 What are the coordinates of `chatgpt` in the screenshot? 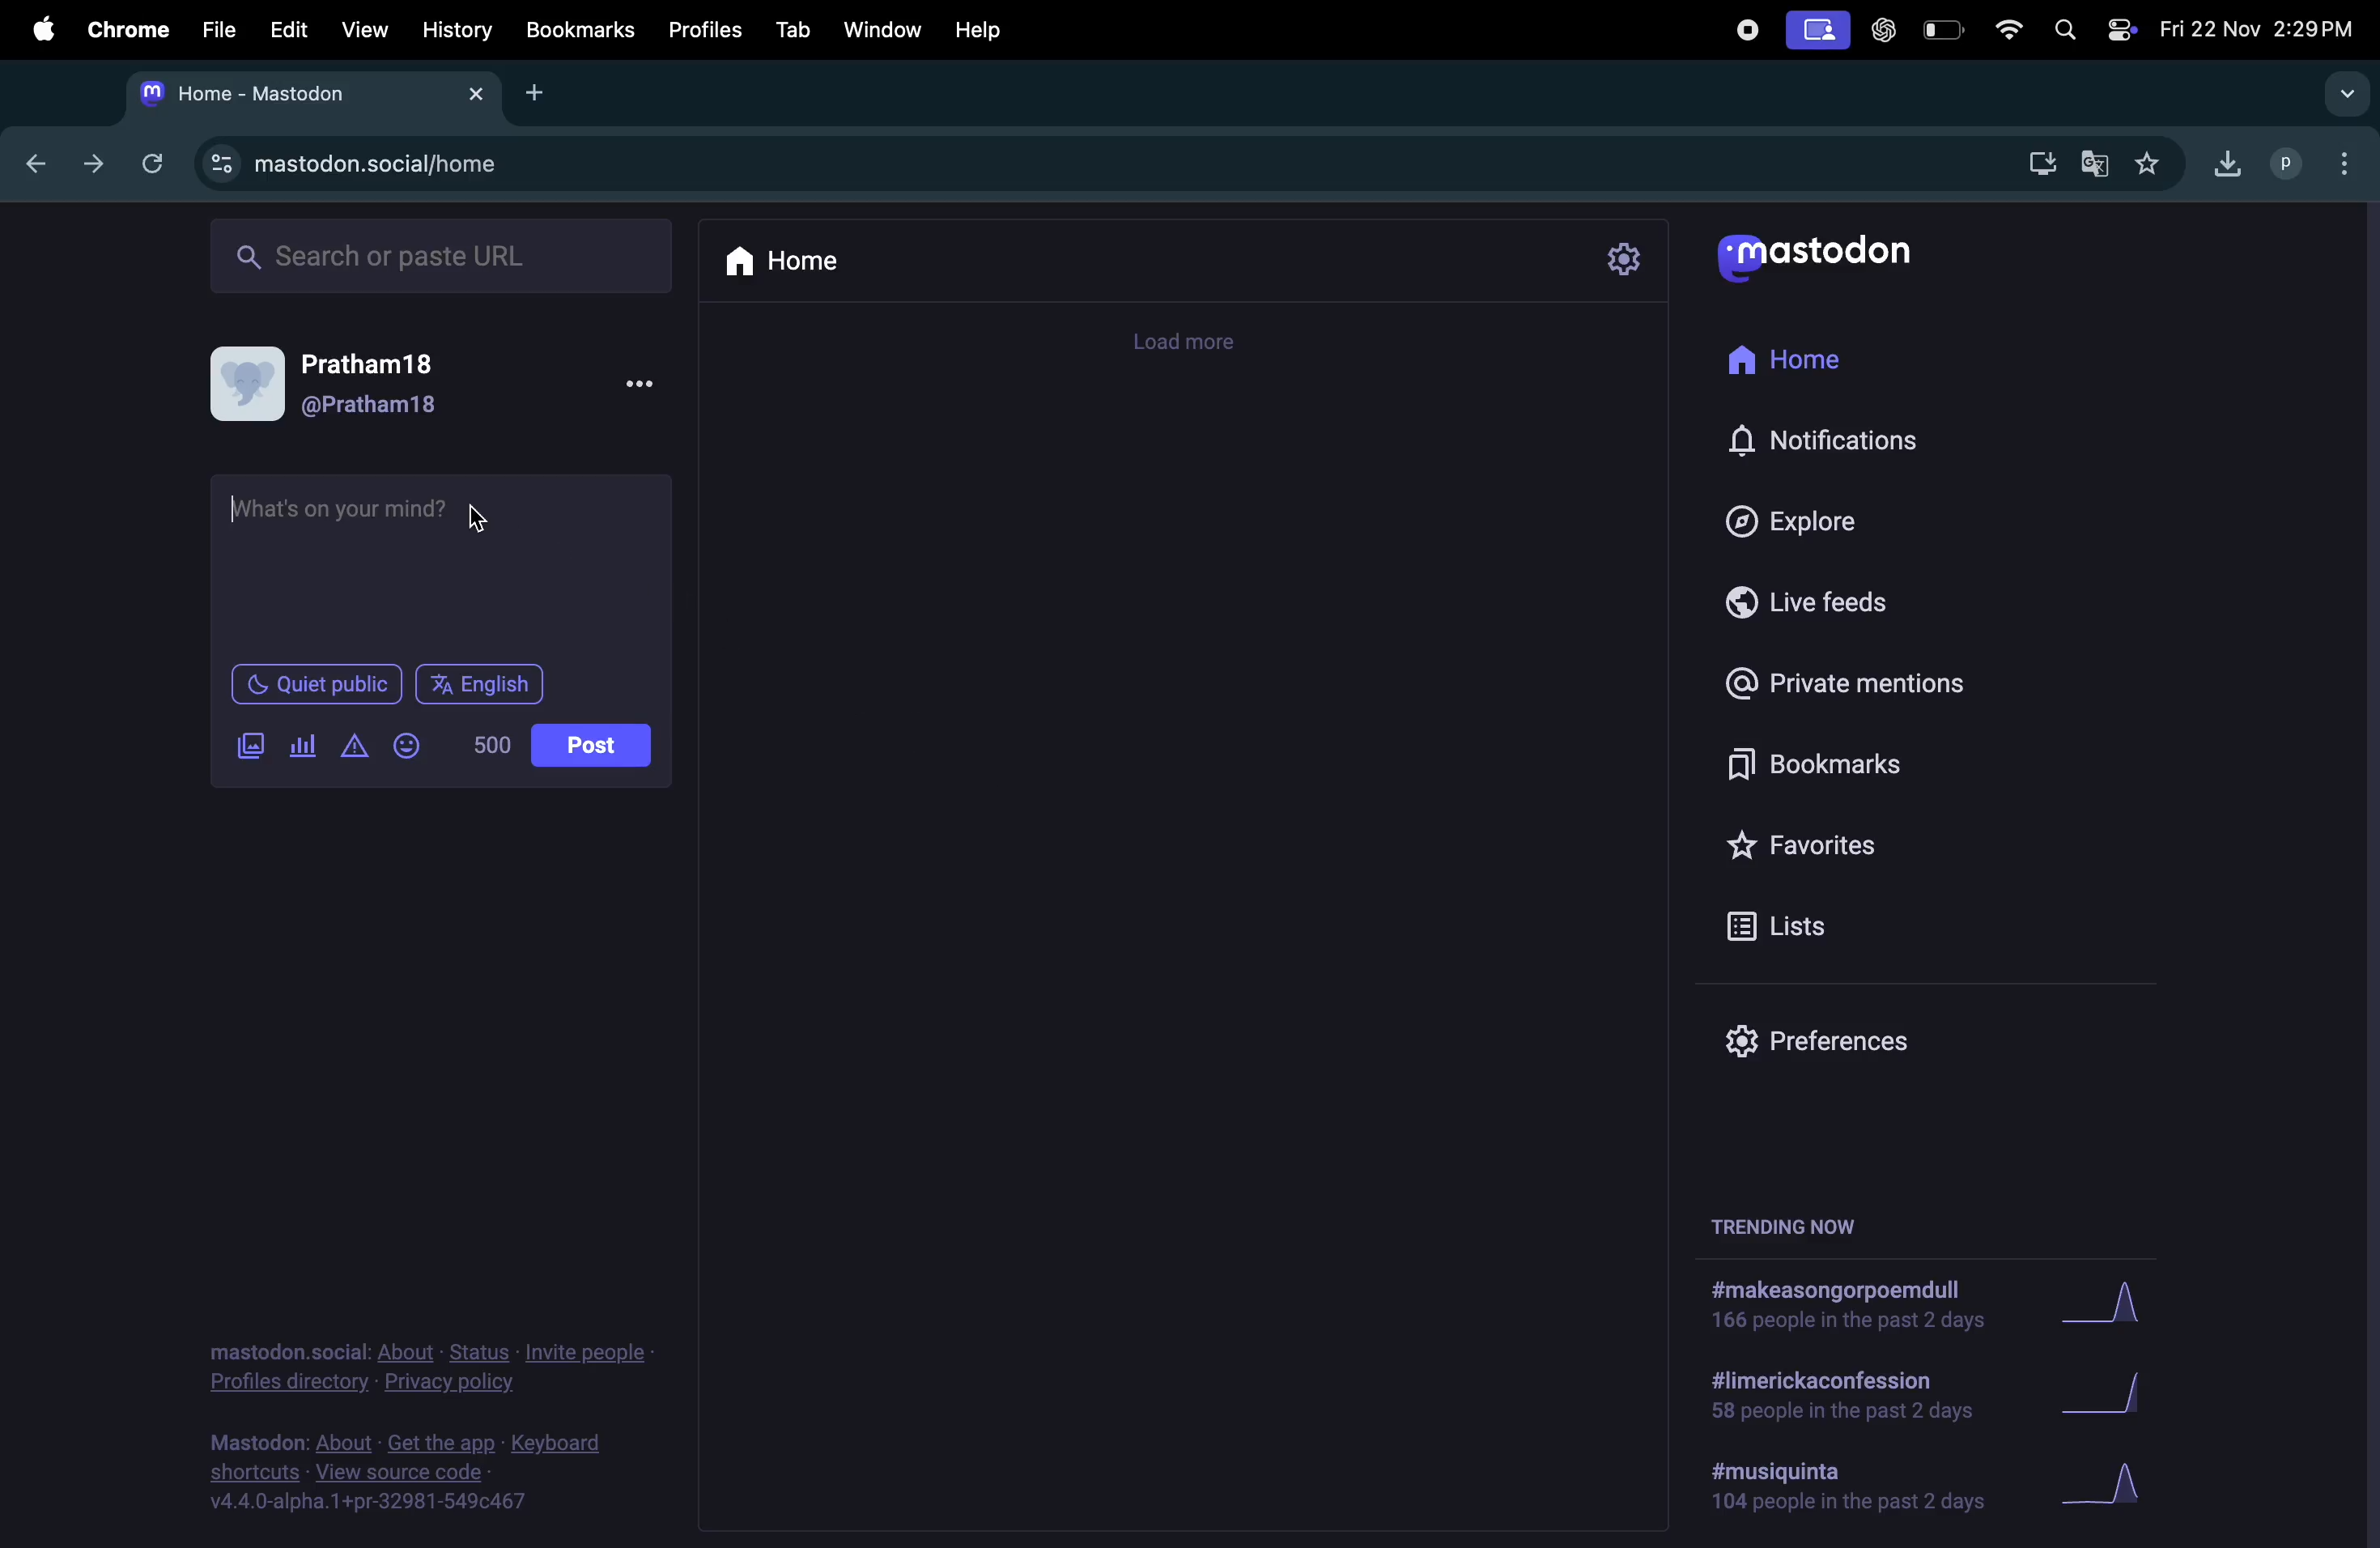 It's located at (1885, 31).